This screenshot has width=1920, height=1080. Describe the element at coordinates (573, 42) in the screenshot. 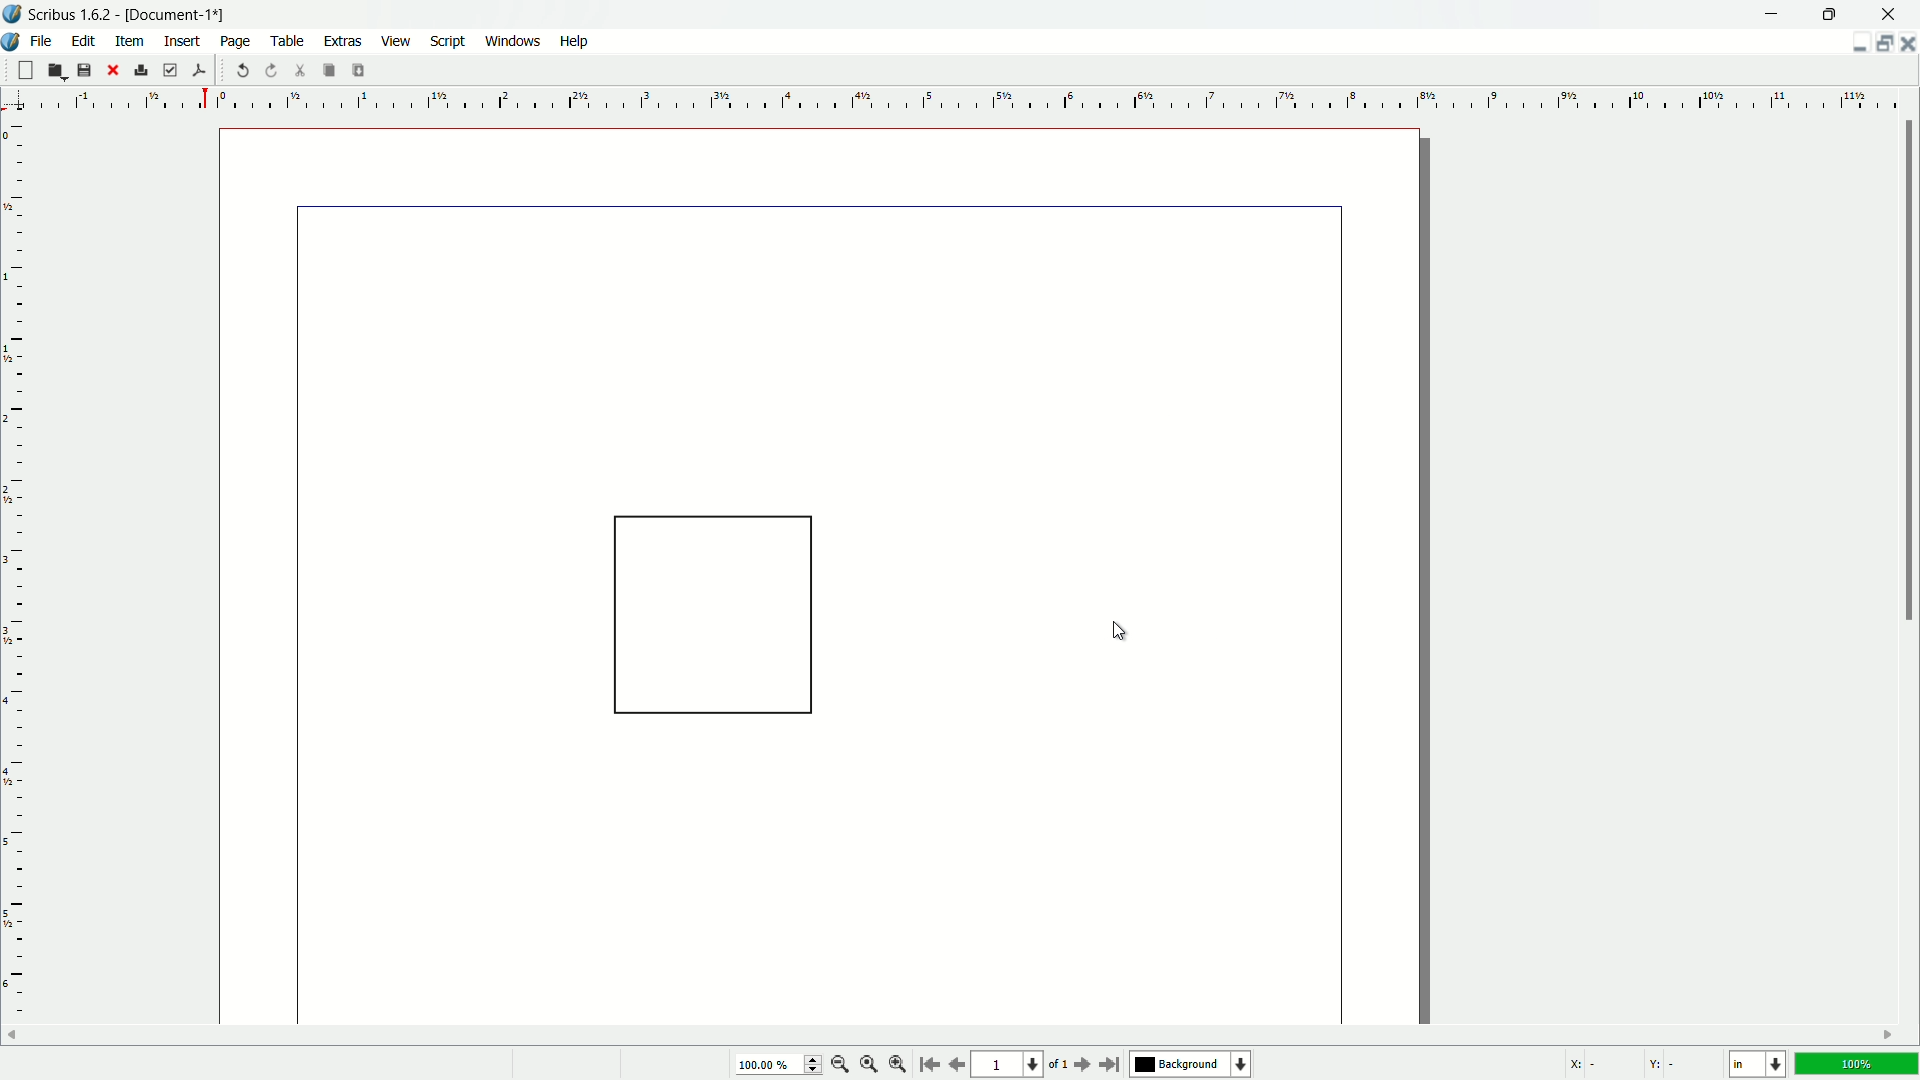

I see `help menu` at that location.